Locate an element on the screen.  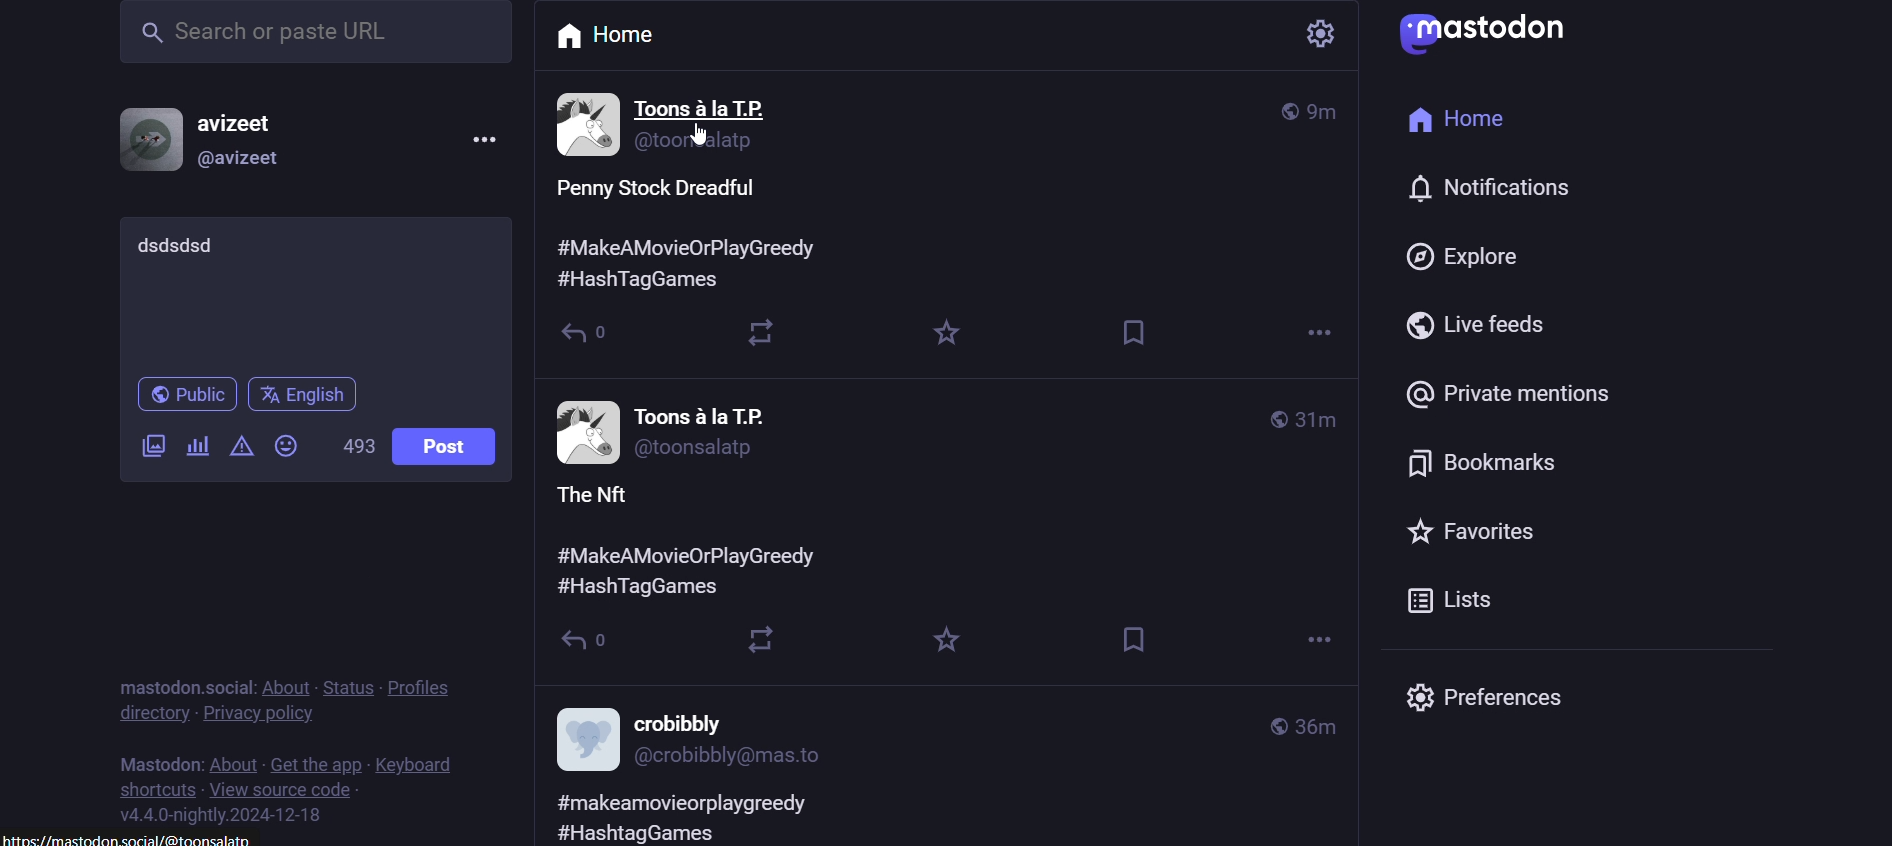
setting is located at coordinates (1308, 31).